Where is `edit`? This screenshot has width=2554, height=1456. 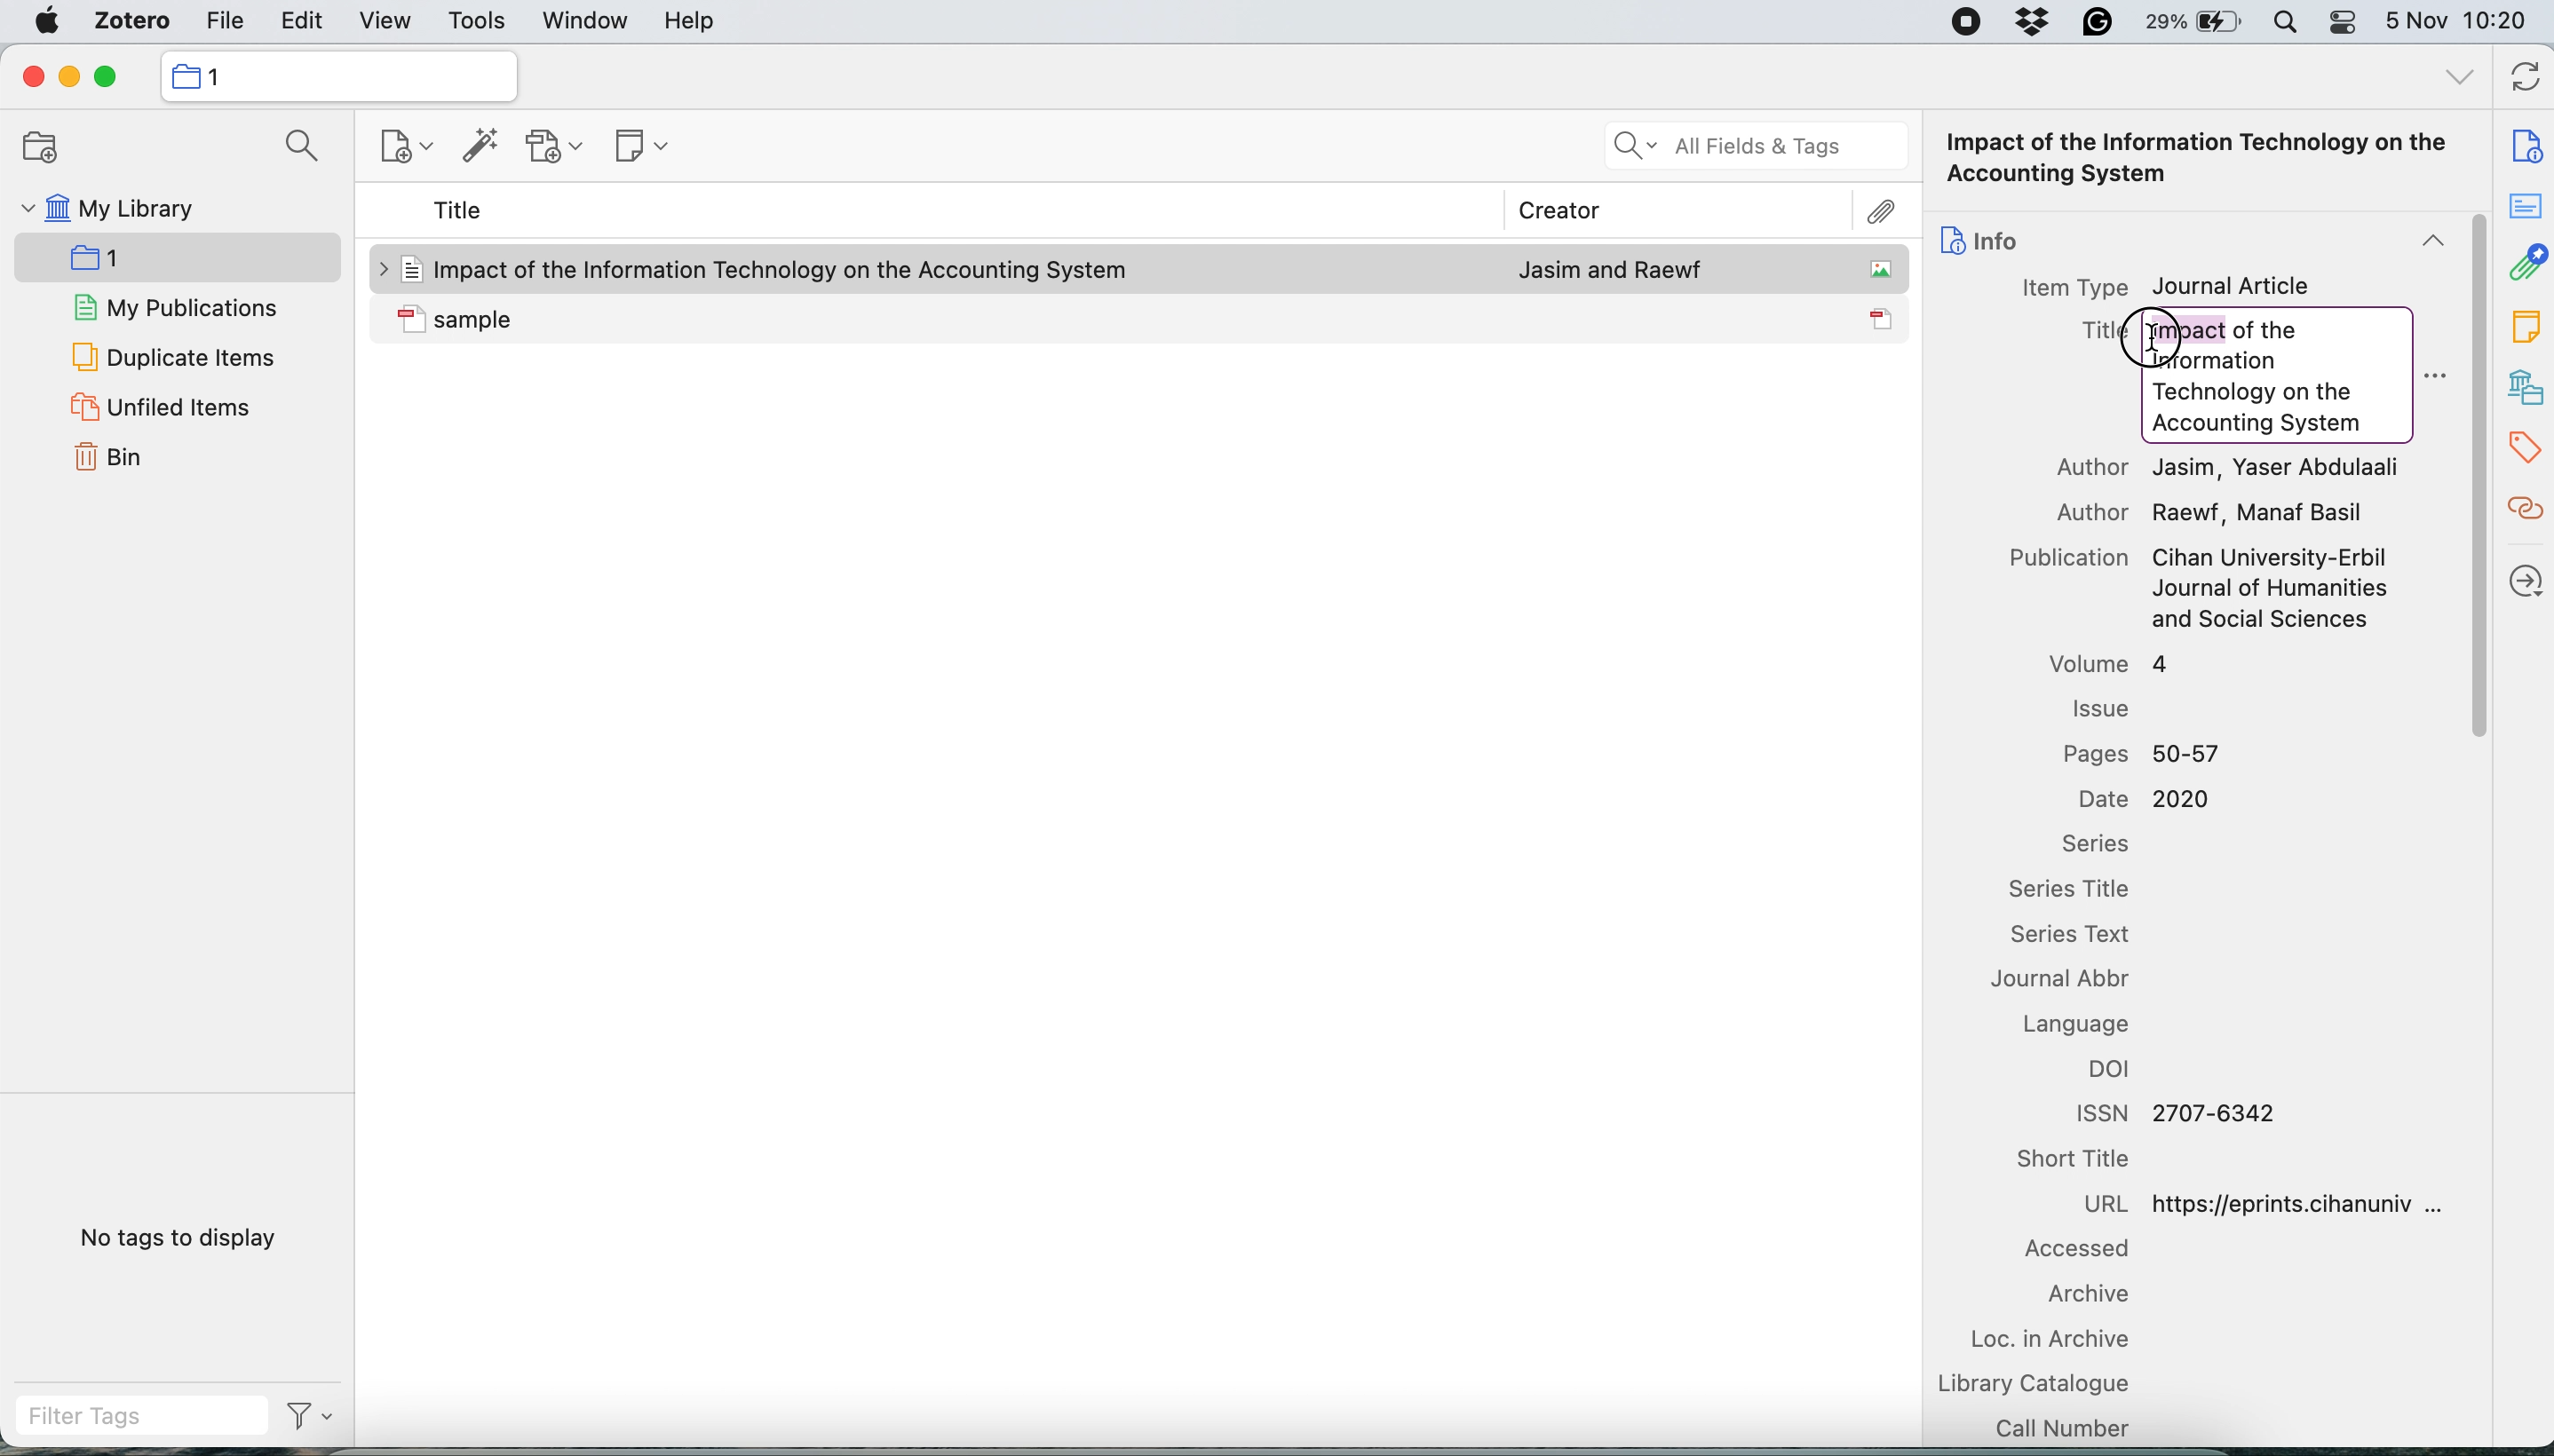
edit is located at coordinates (302, 22).